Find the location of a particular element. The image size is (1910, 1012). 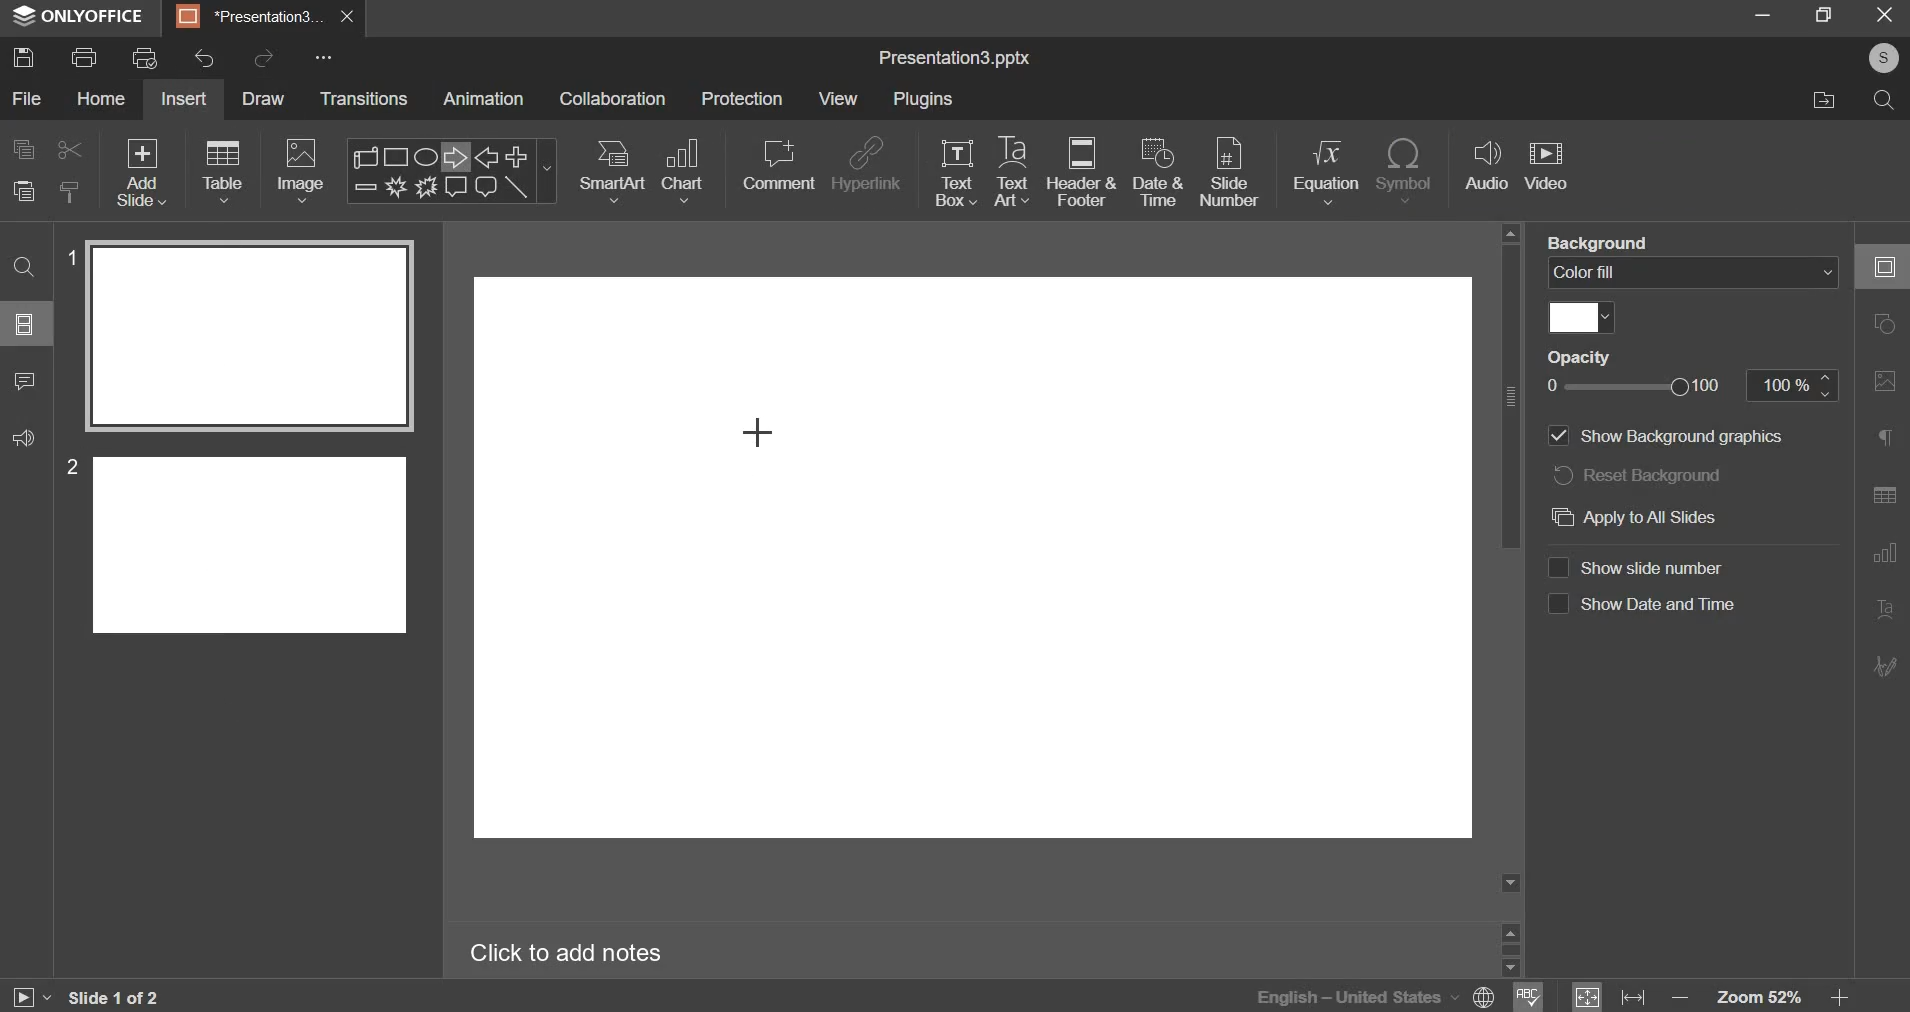

apply to all slides is located at coordinates (1669, 518).